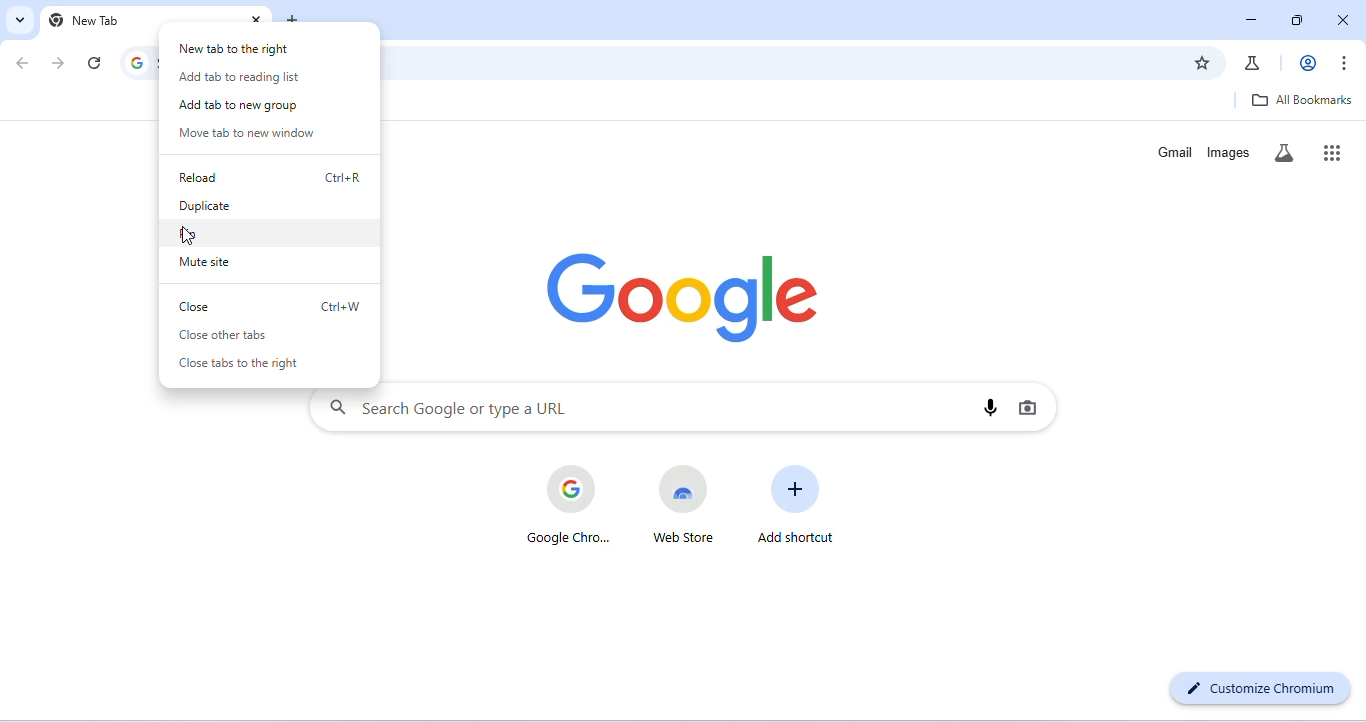  What do you see at coordinates (61, 63) in the screenshot?
I see `go forward` at bounding box center [61, 63].